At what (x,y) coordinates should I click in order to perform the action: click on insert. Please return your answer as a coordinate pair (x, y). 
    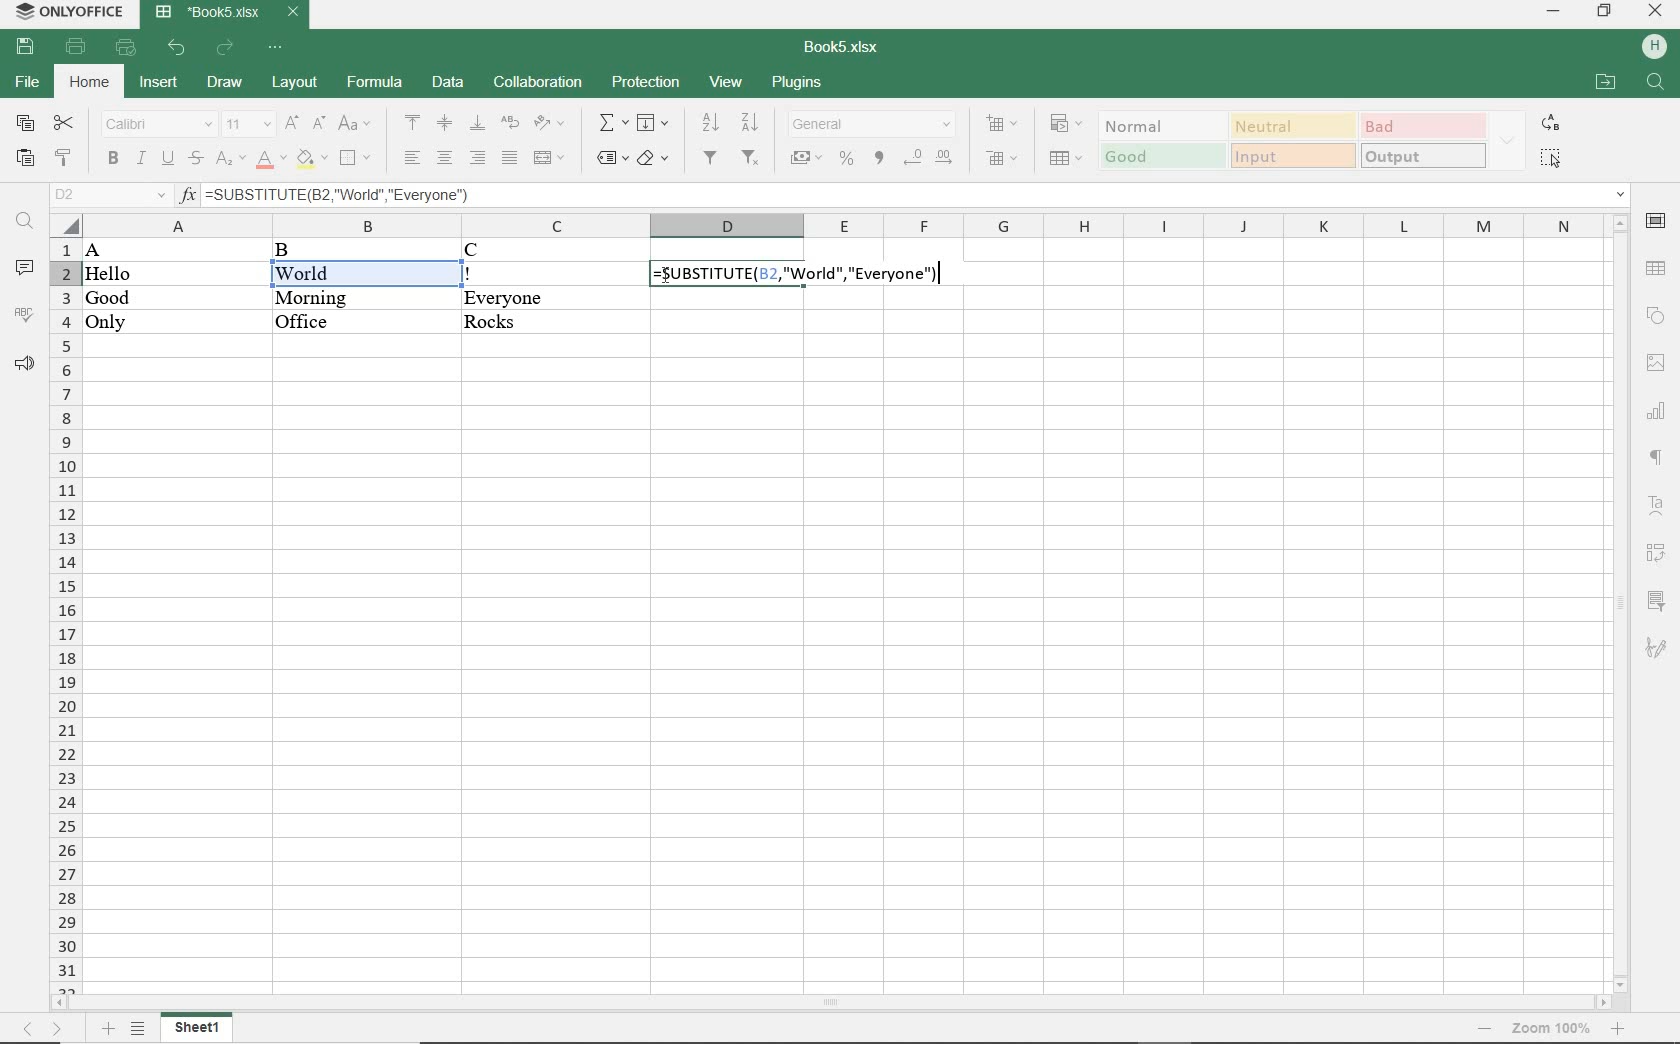
    Looking at the image, I should click on (159, 85).